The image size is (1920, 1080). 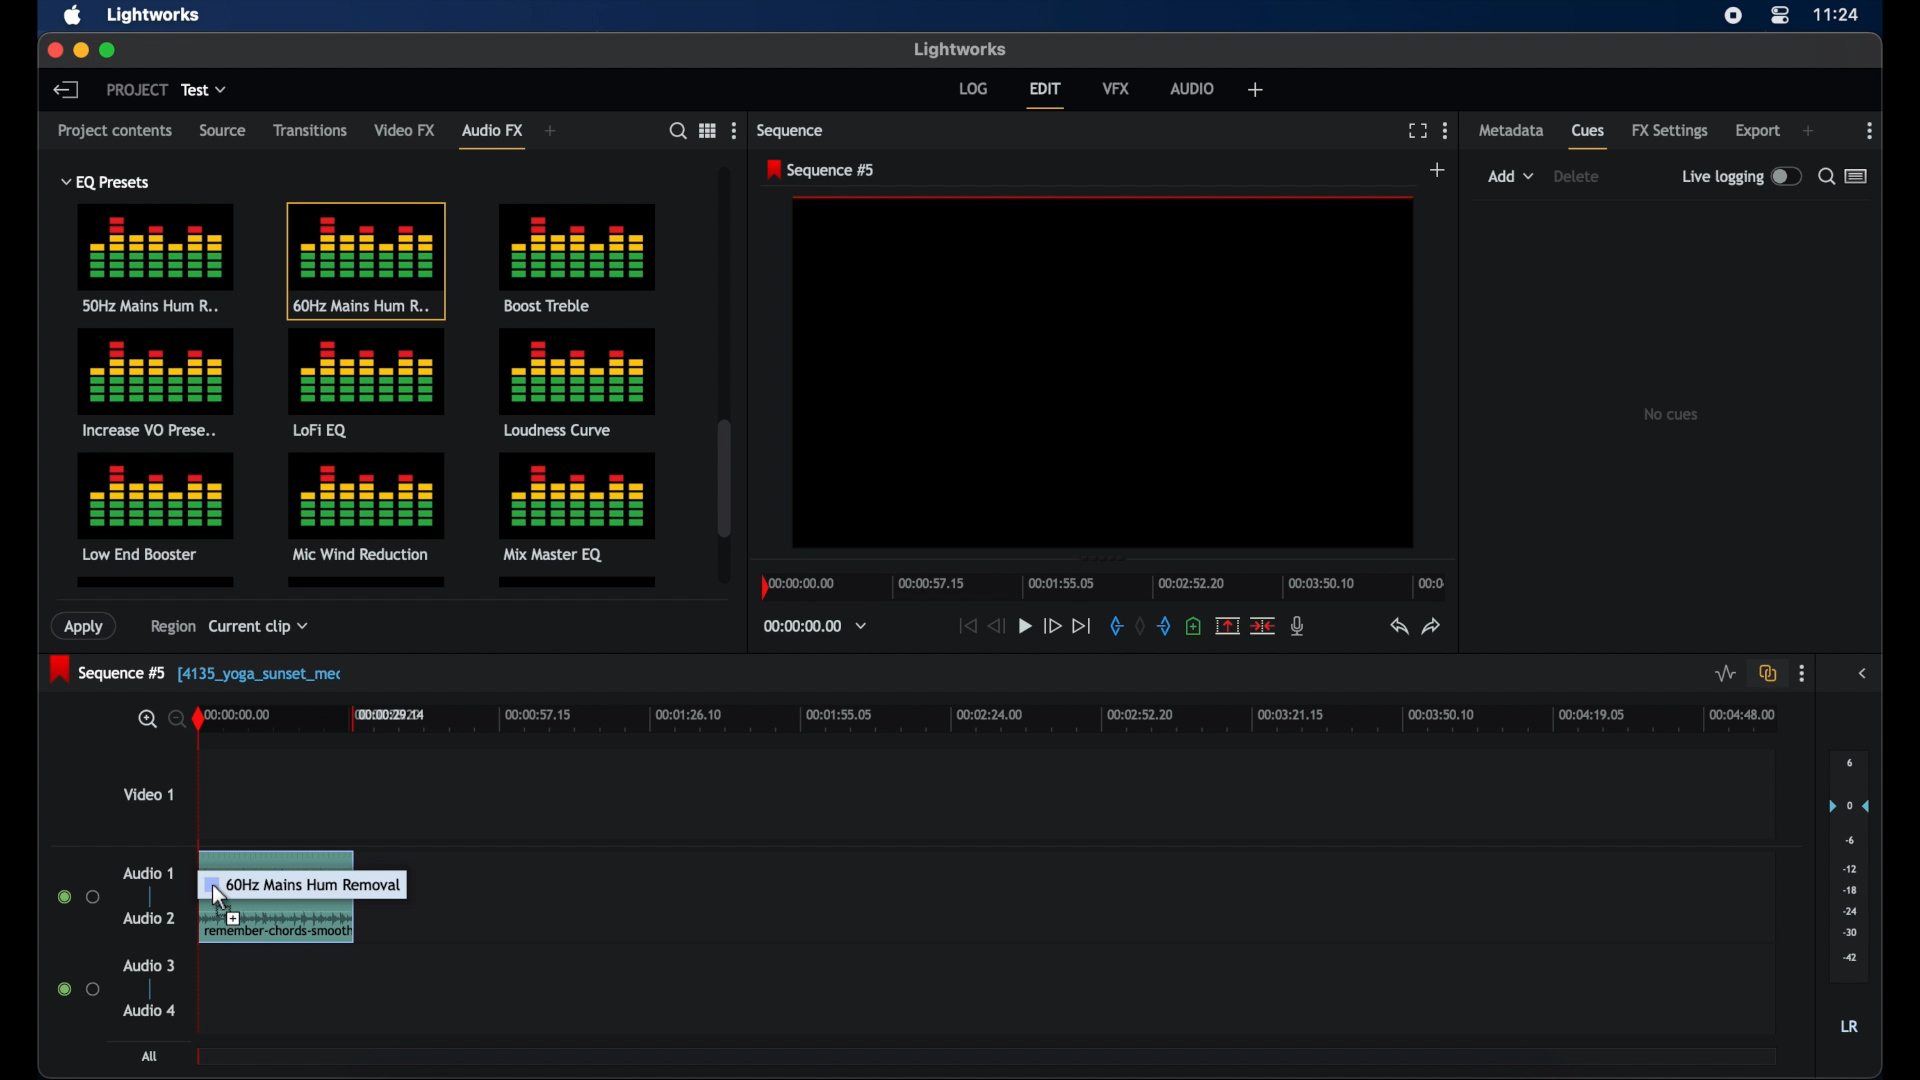 I want to click on add, so click(x=1438, y=169).